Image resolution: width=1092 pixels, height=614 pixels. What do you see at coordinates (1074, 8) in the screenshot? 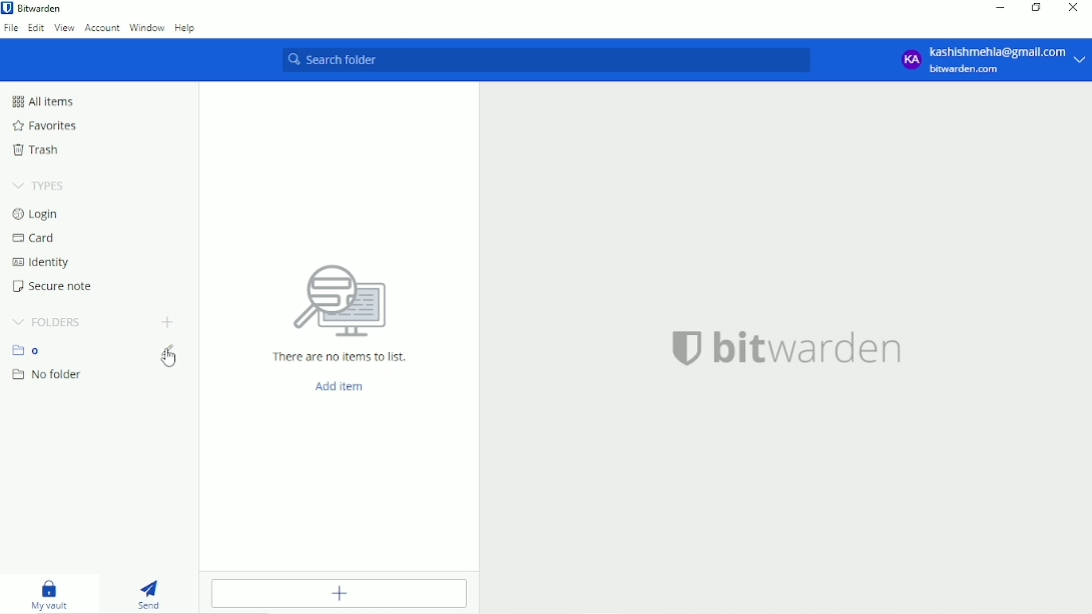
I see `Close` at bounding box center [1074, 8].